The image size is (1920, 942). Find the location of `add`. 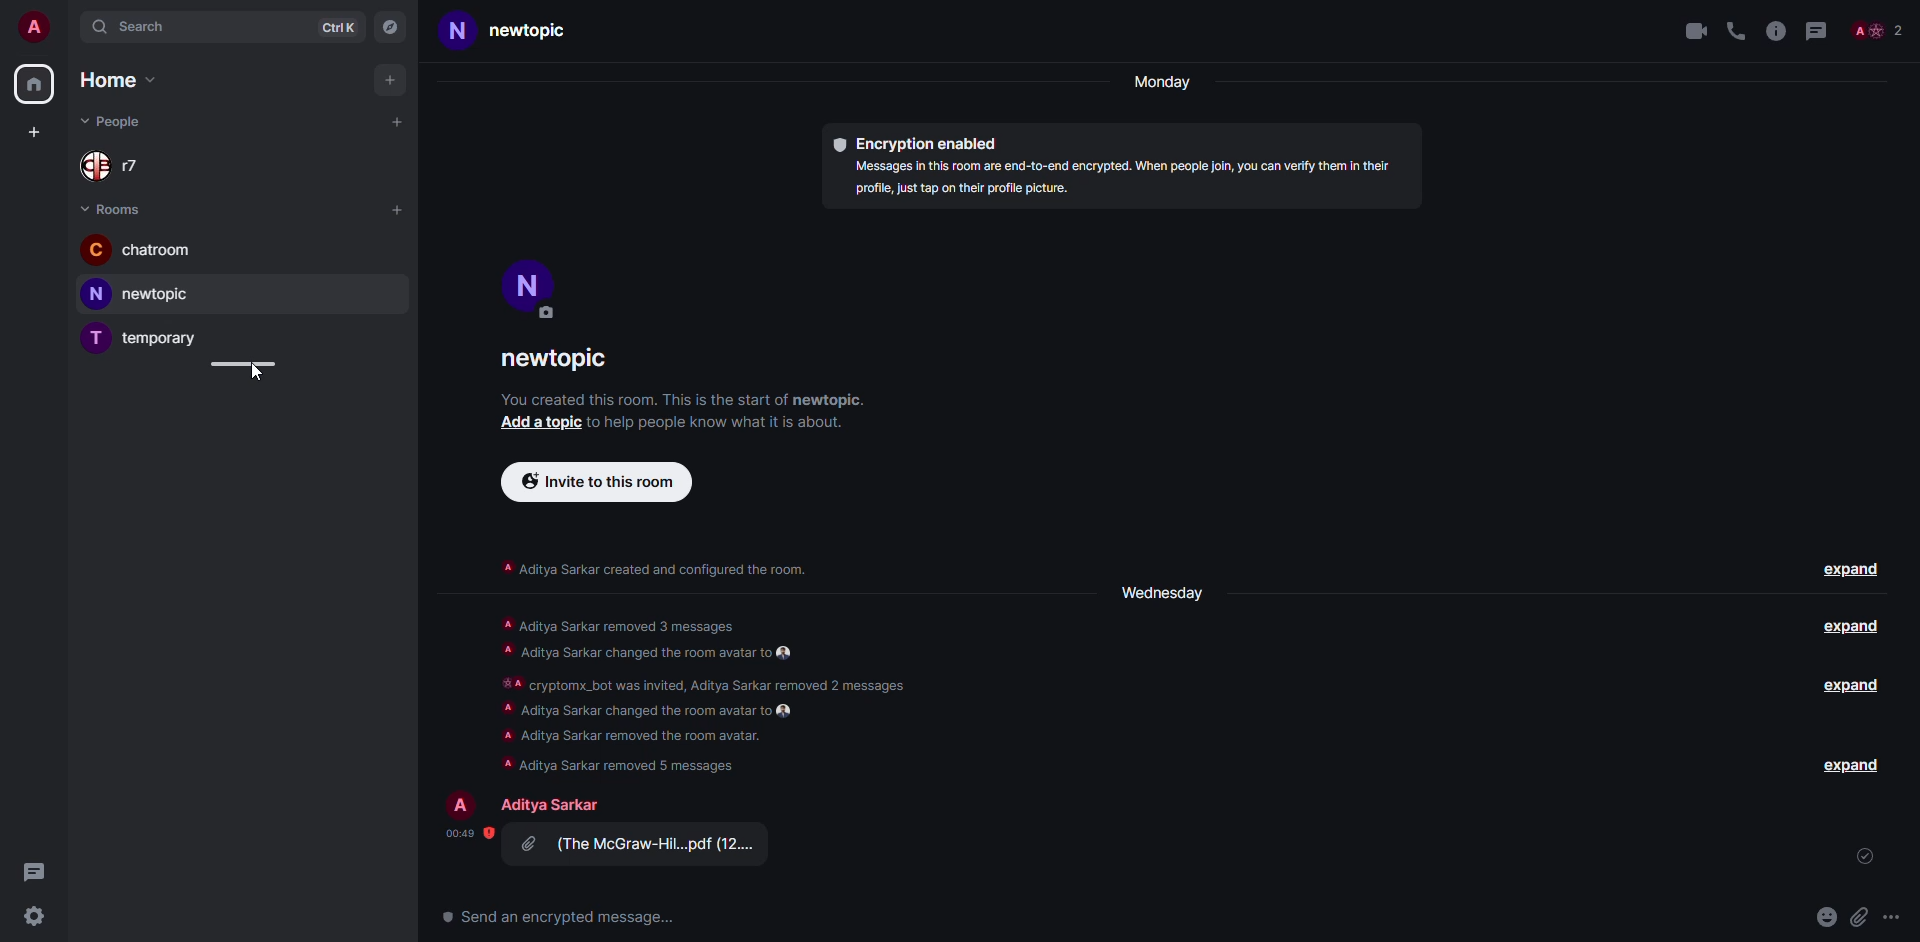

add is located at coordinates (34, 131).